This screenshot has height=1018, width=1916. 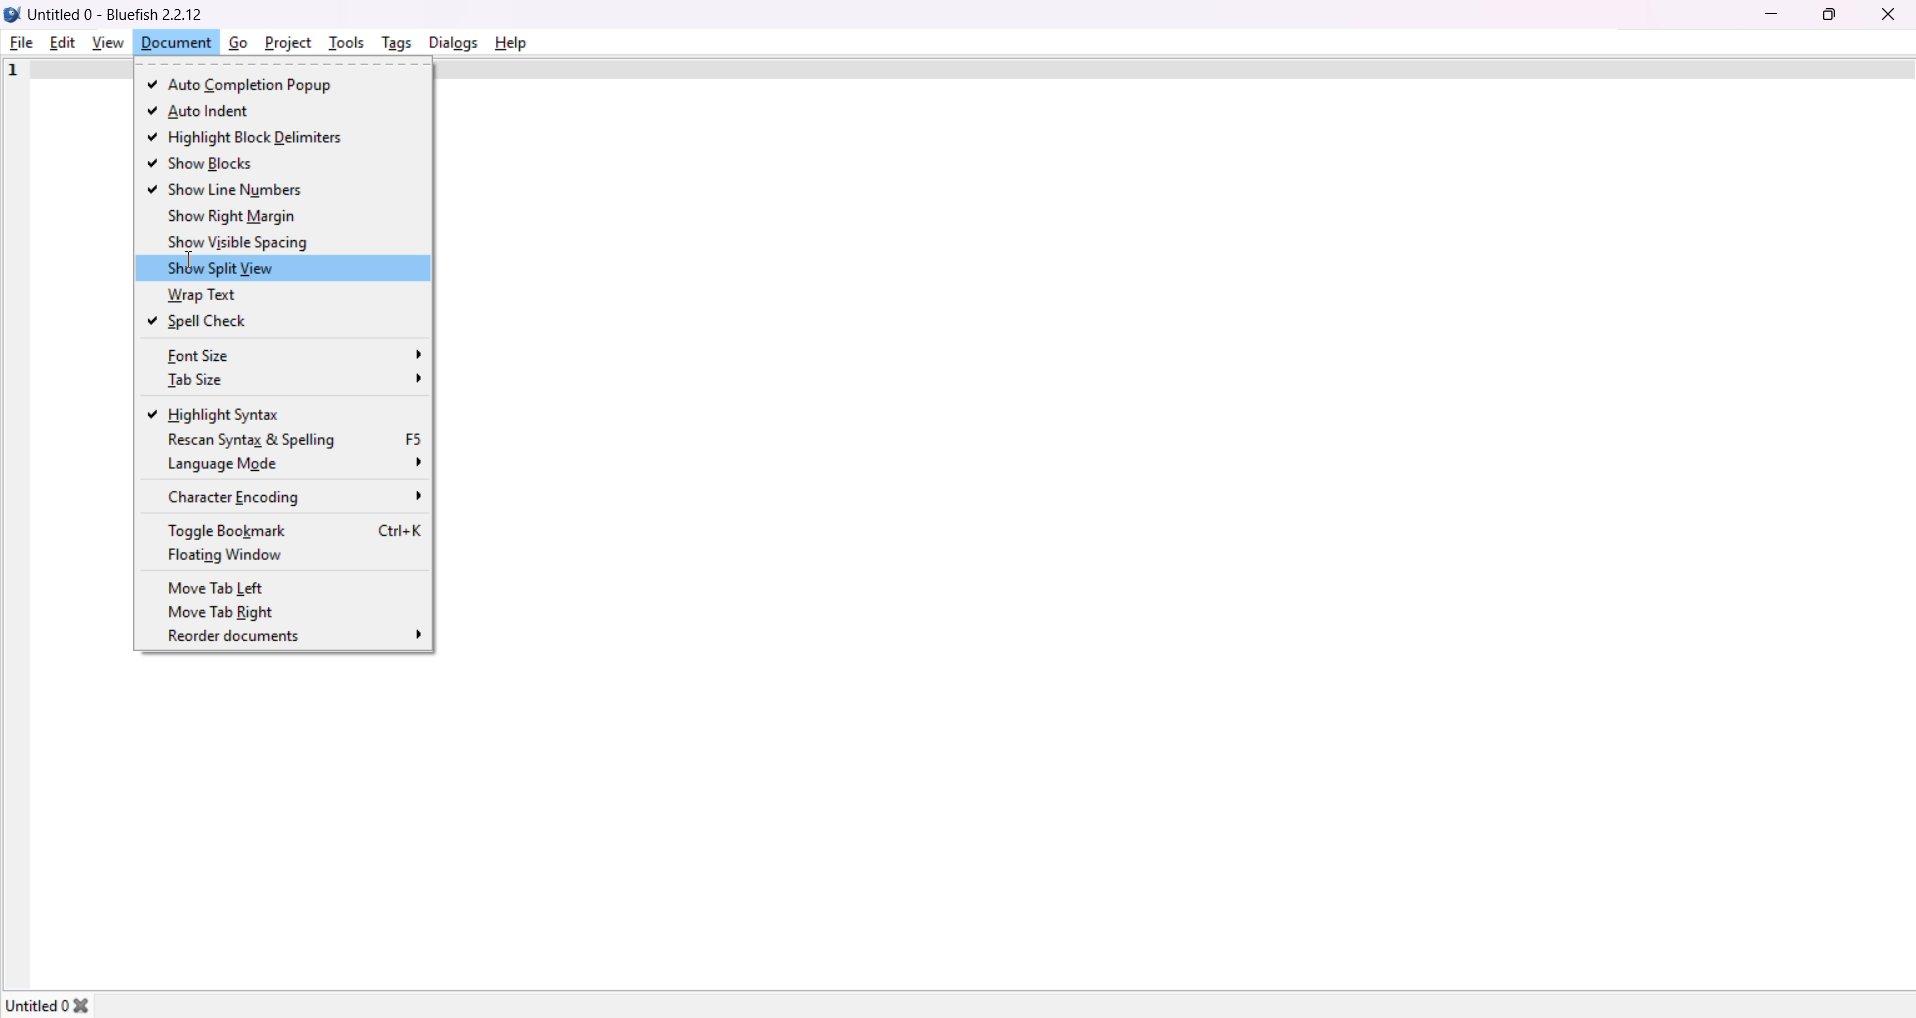 What do you see at coordinates (104, 42) in the screenshot?
I see `view` at bounding box center [104, 42].